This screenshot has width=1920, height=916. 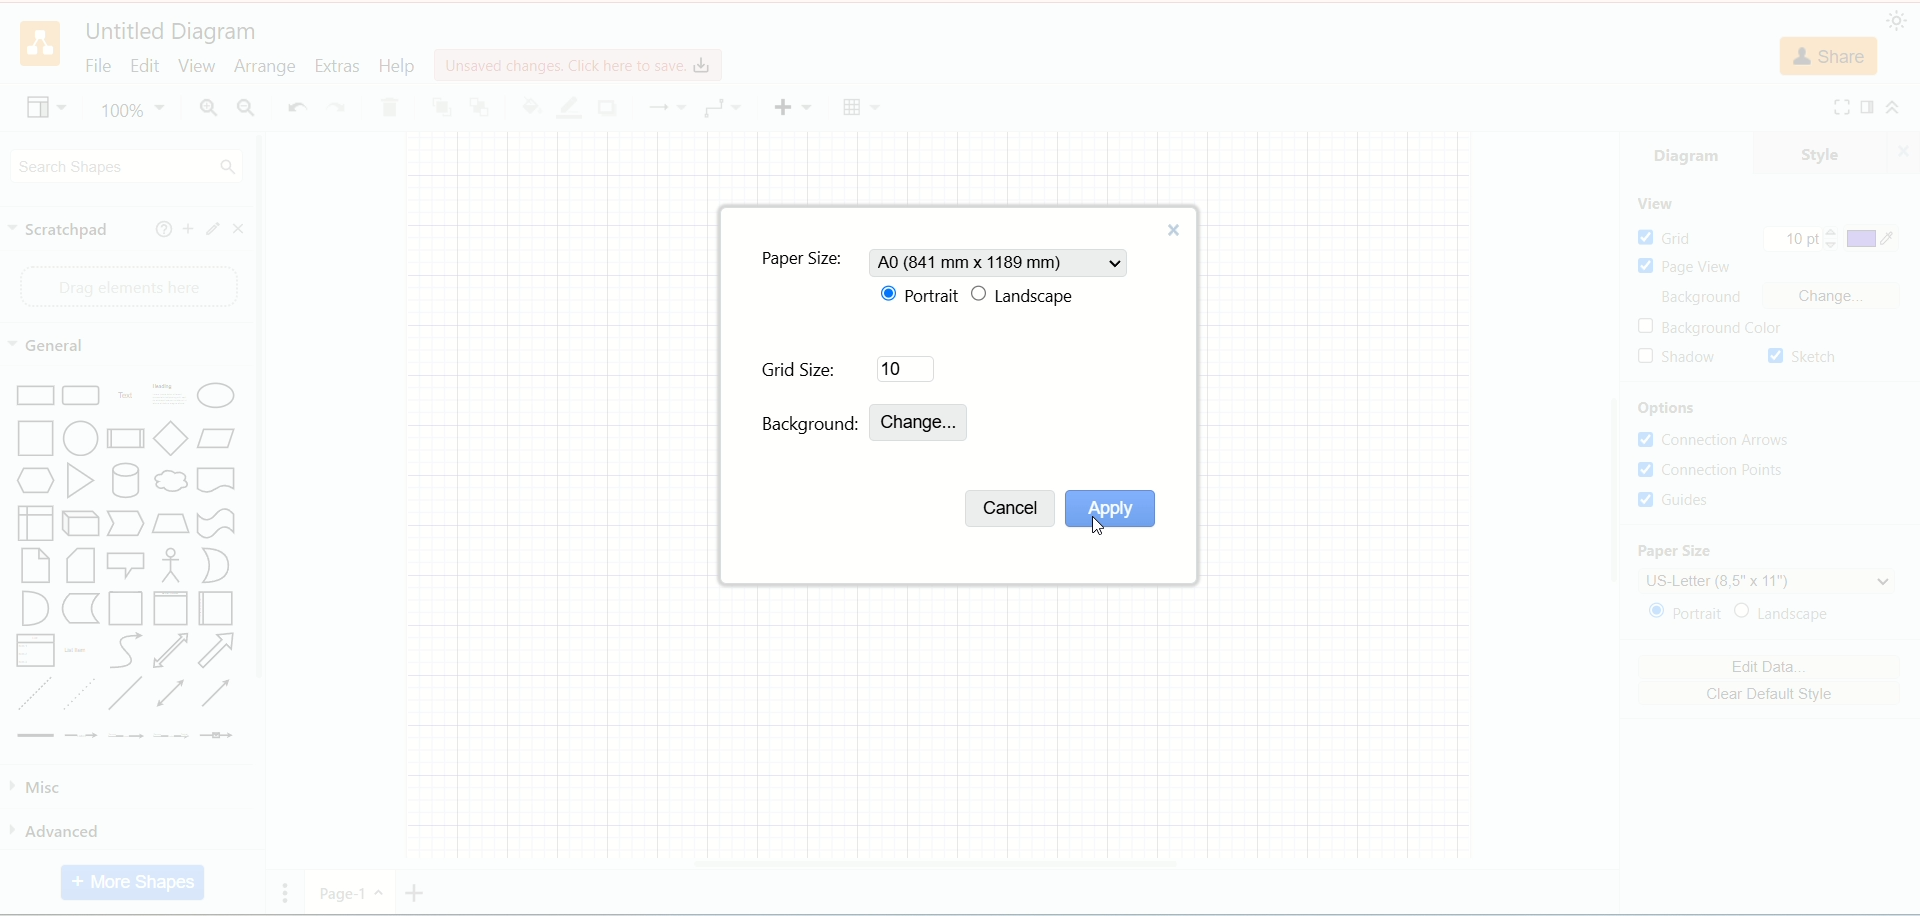 I want to click on Parallelogram, so click(x=218, y=440).